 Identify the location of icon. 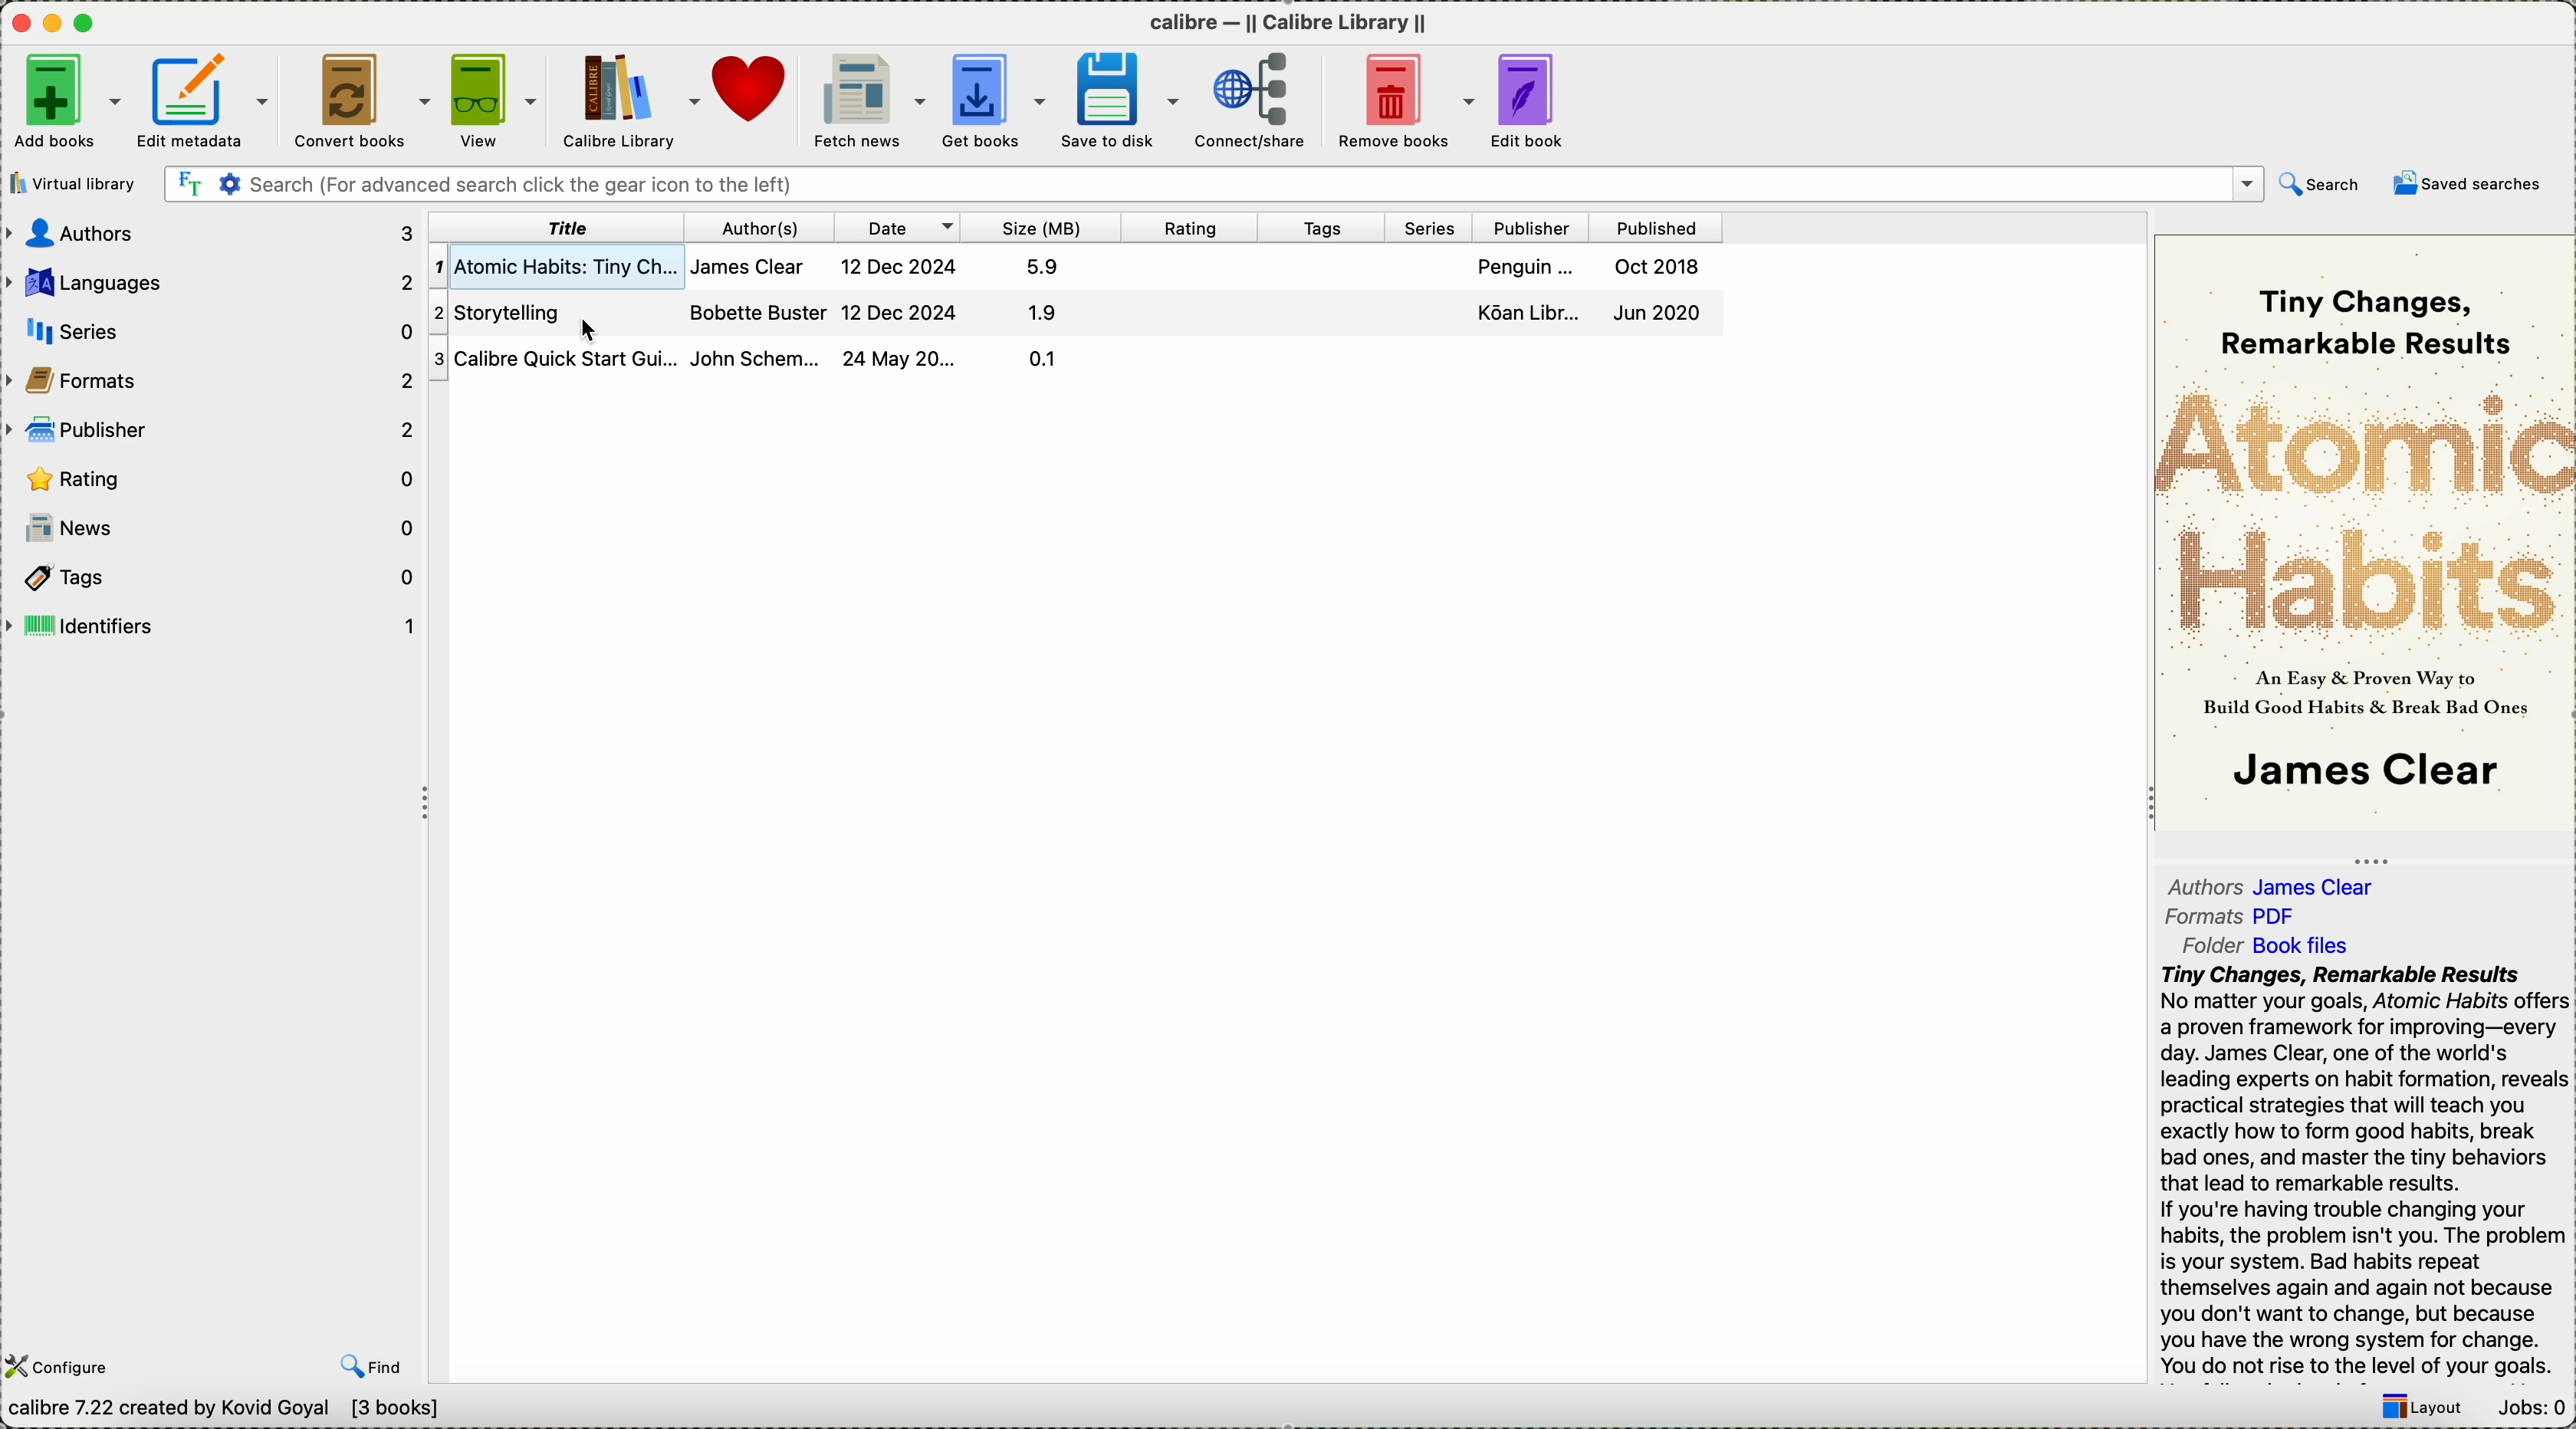
(53, 24).